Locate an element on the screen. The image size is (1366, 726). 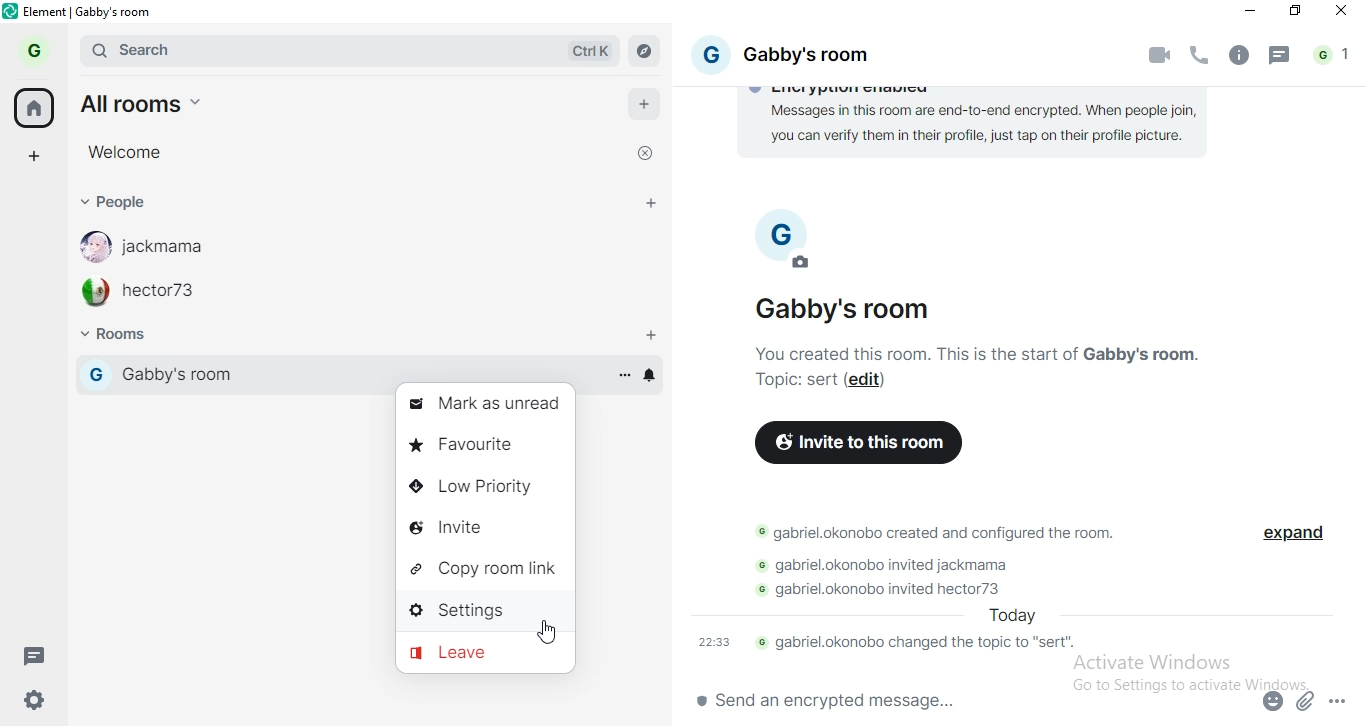
text 4 is located at coordinates (897, 565).